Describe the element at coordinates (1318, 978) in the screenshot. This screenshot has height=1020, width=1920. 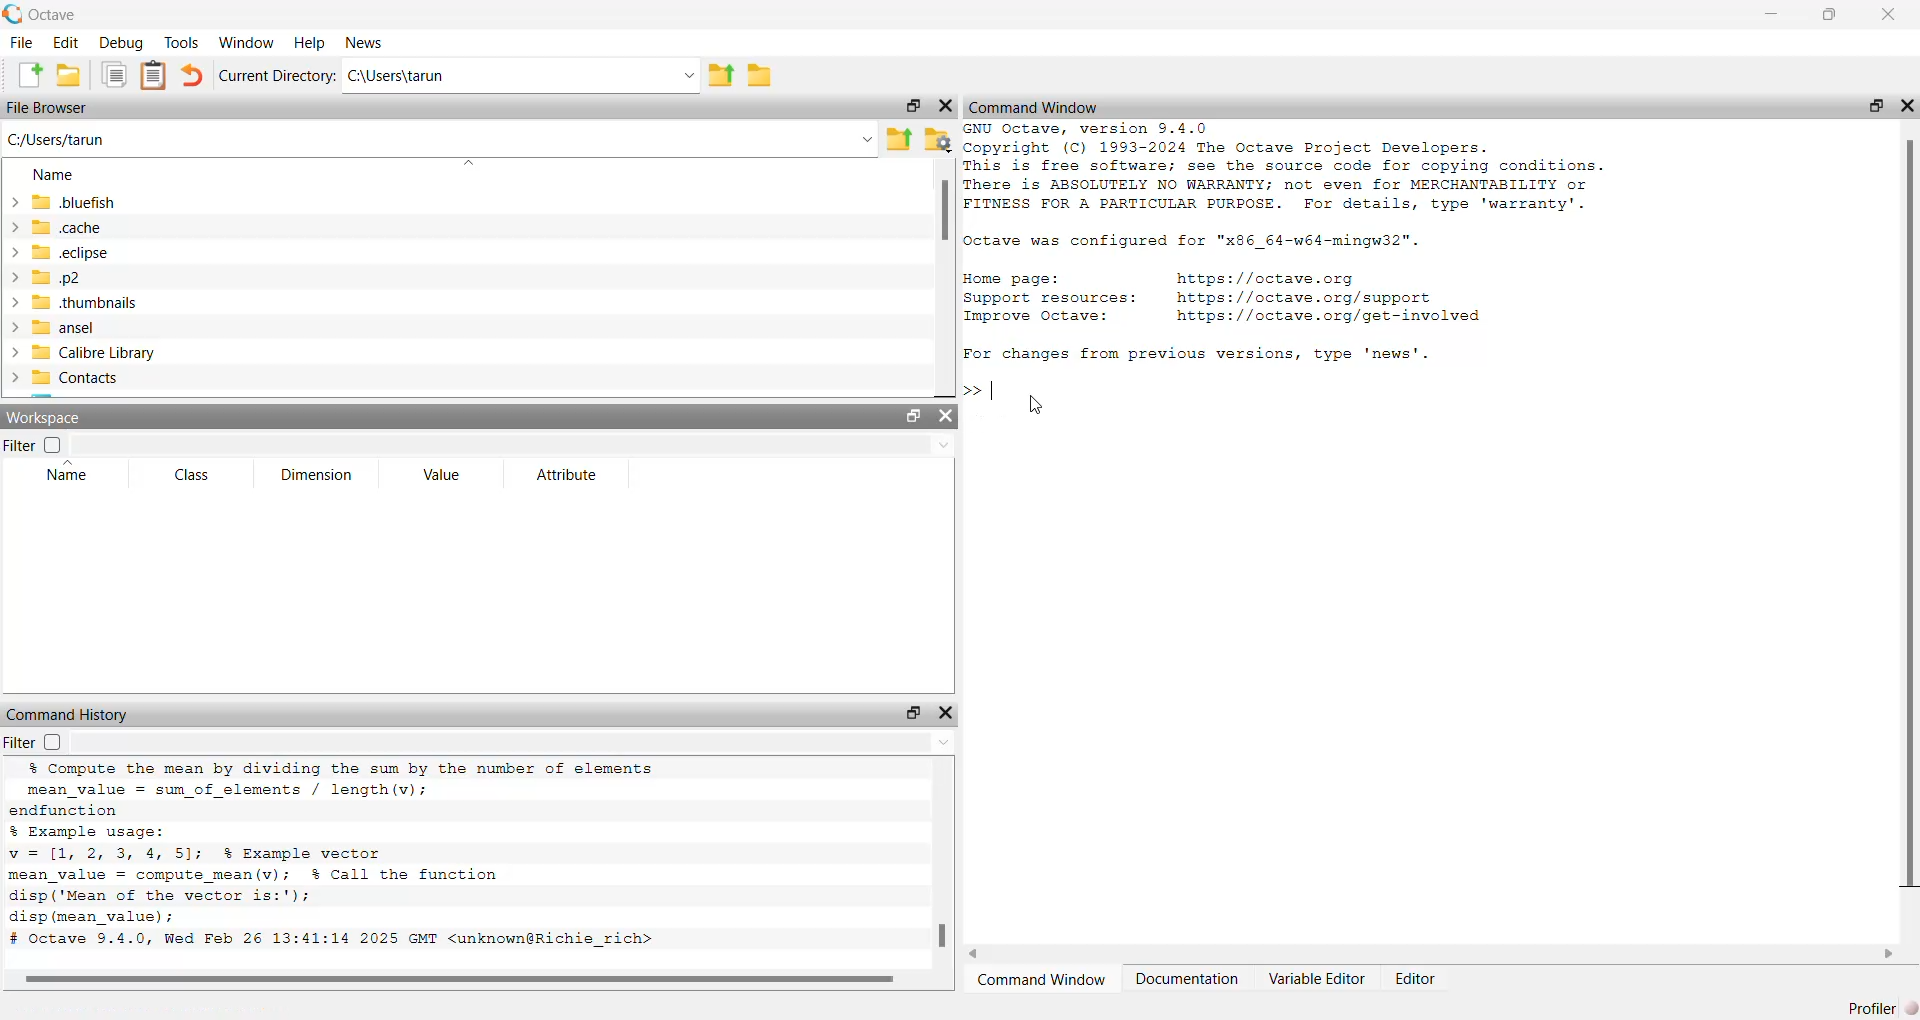
I see `Variable Editor` at that location.